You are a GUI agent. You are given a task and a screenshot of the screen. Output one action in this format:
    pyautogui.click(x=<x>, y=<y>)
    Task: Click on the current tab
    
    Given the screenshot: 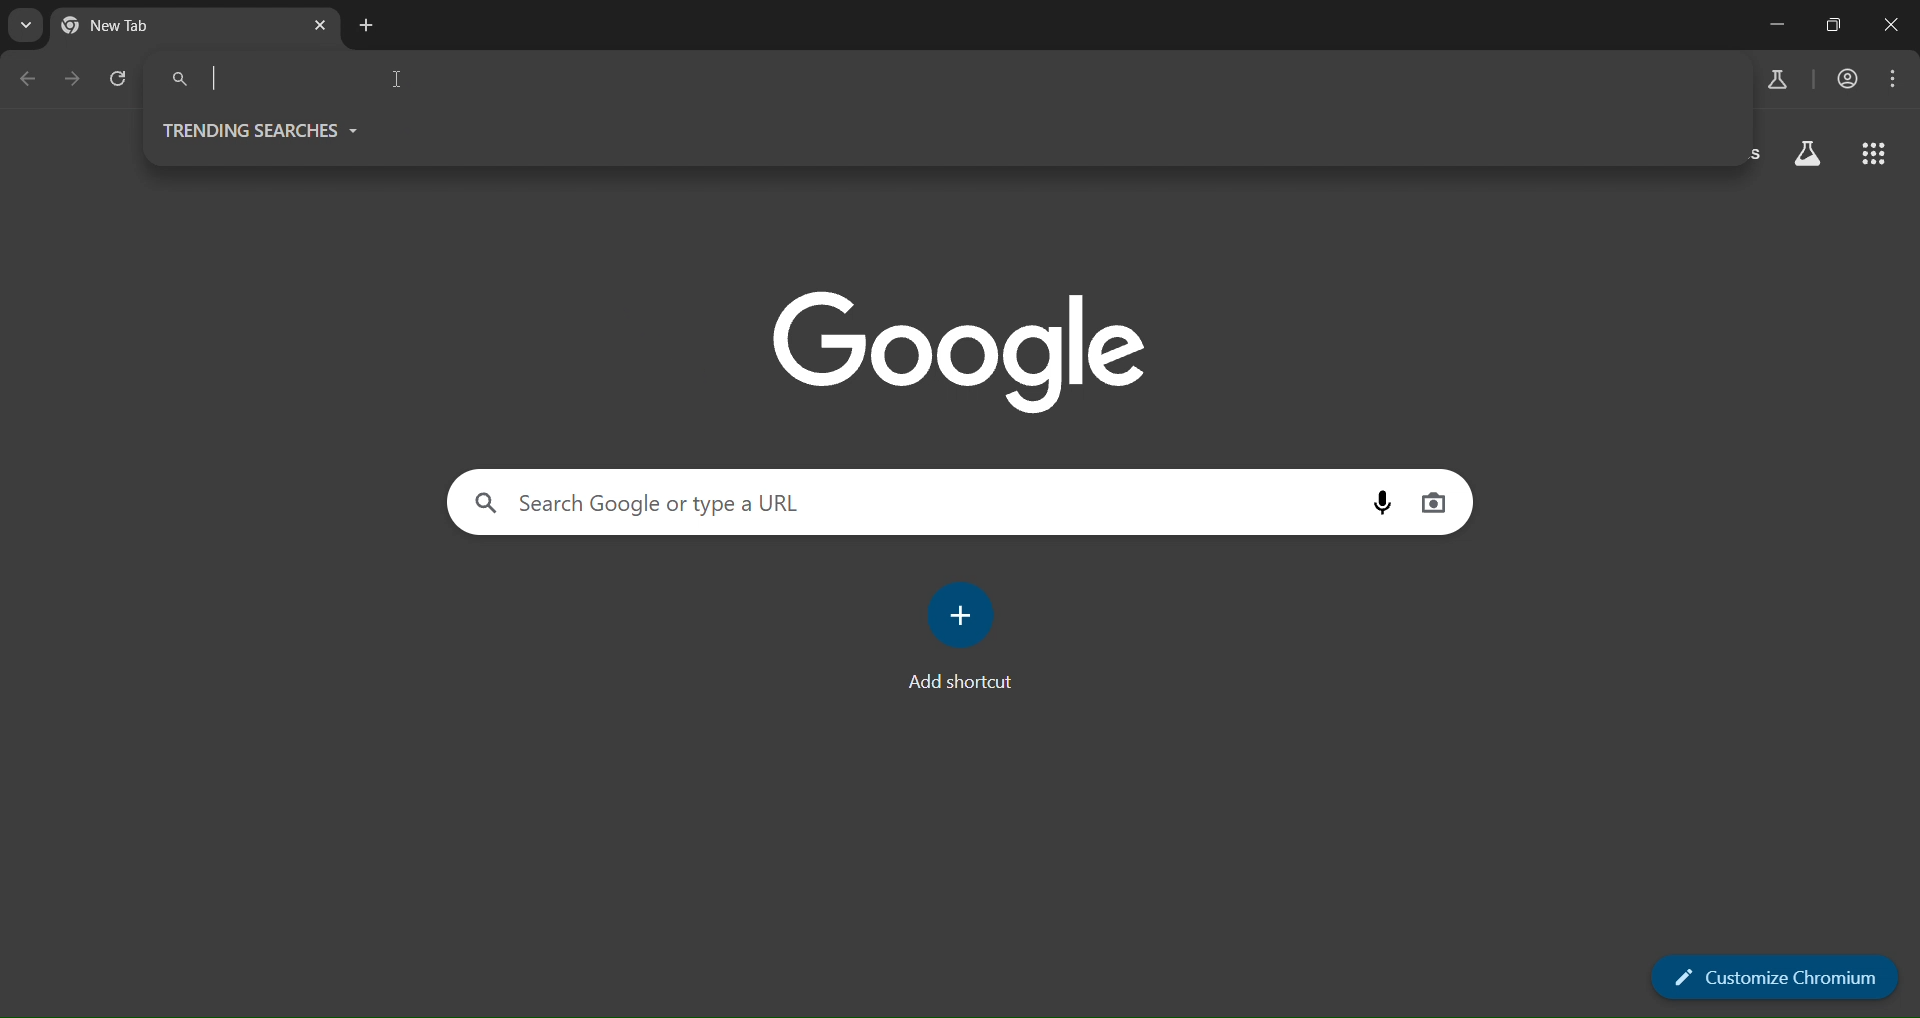 What is the action you would take?
    pyautogui.click(x=165, y=28)
    